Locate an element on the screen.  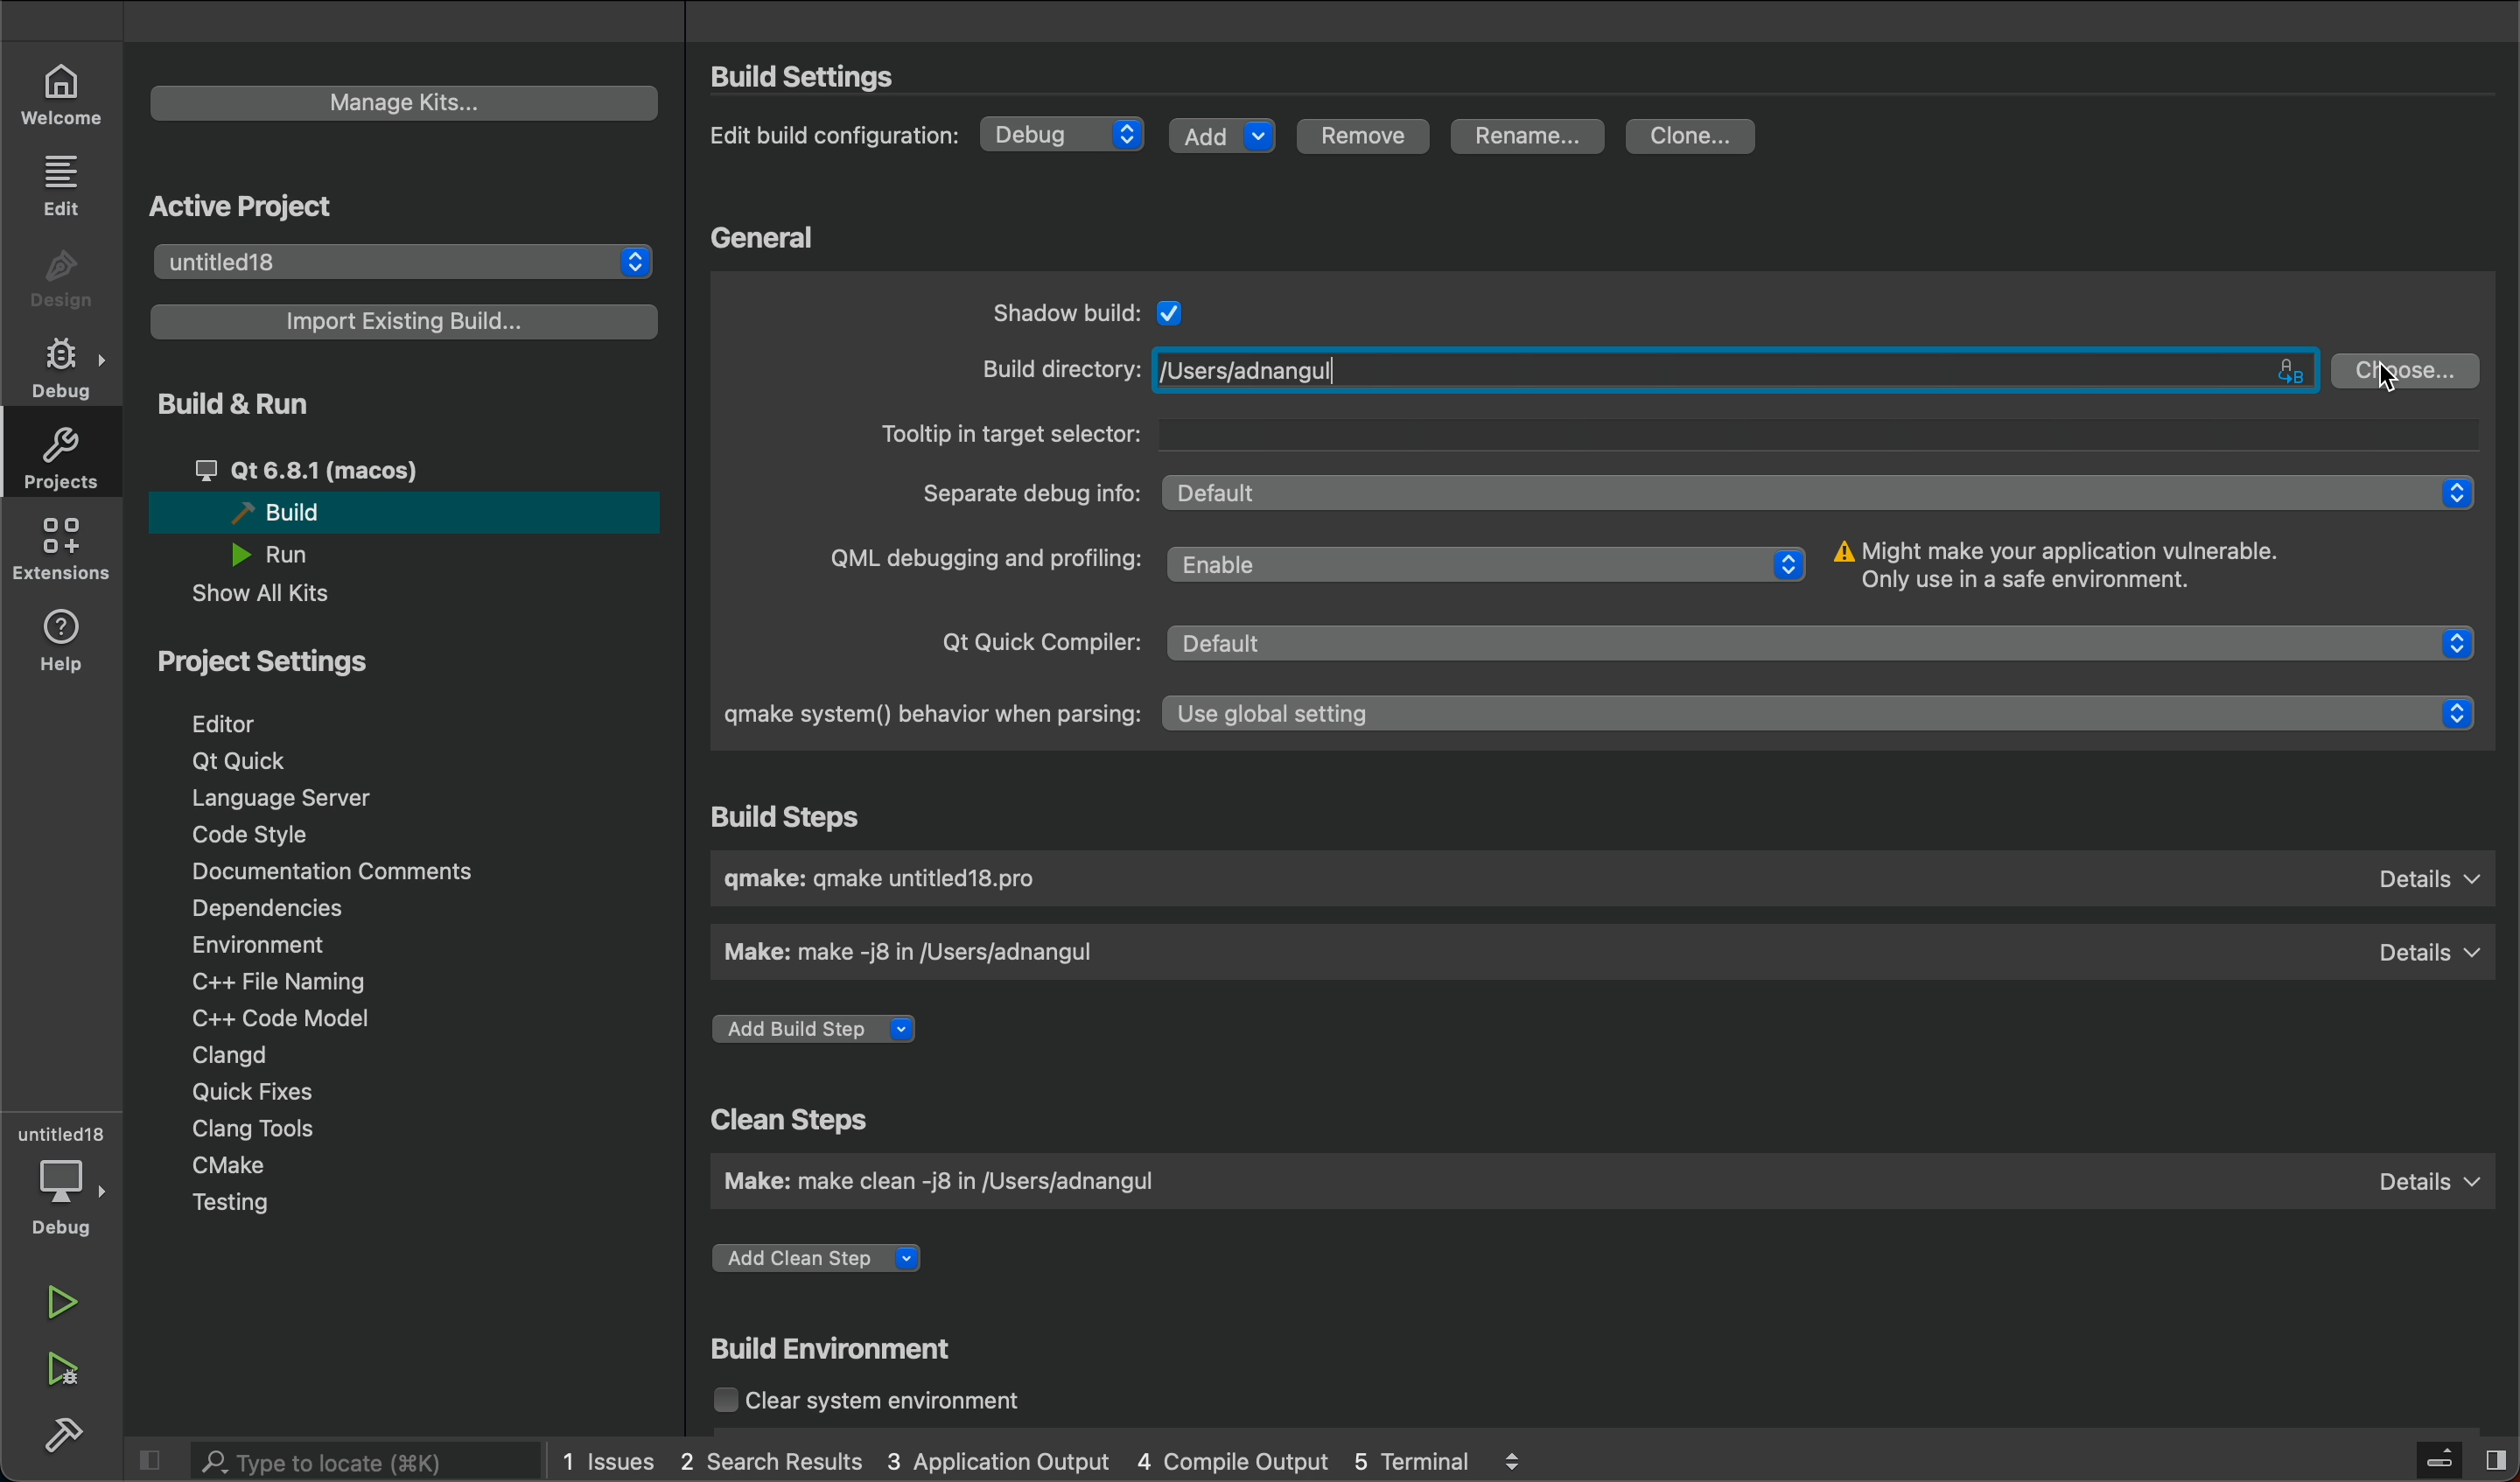
Details is located at coordinates (2424, 1174).